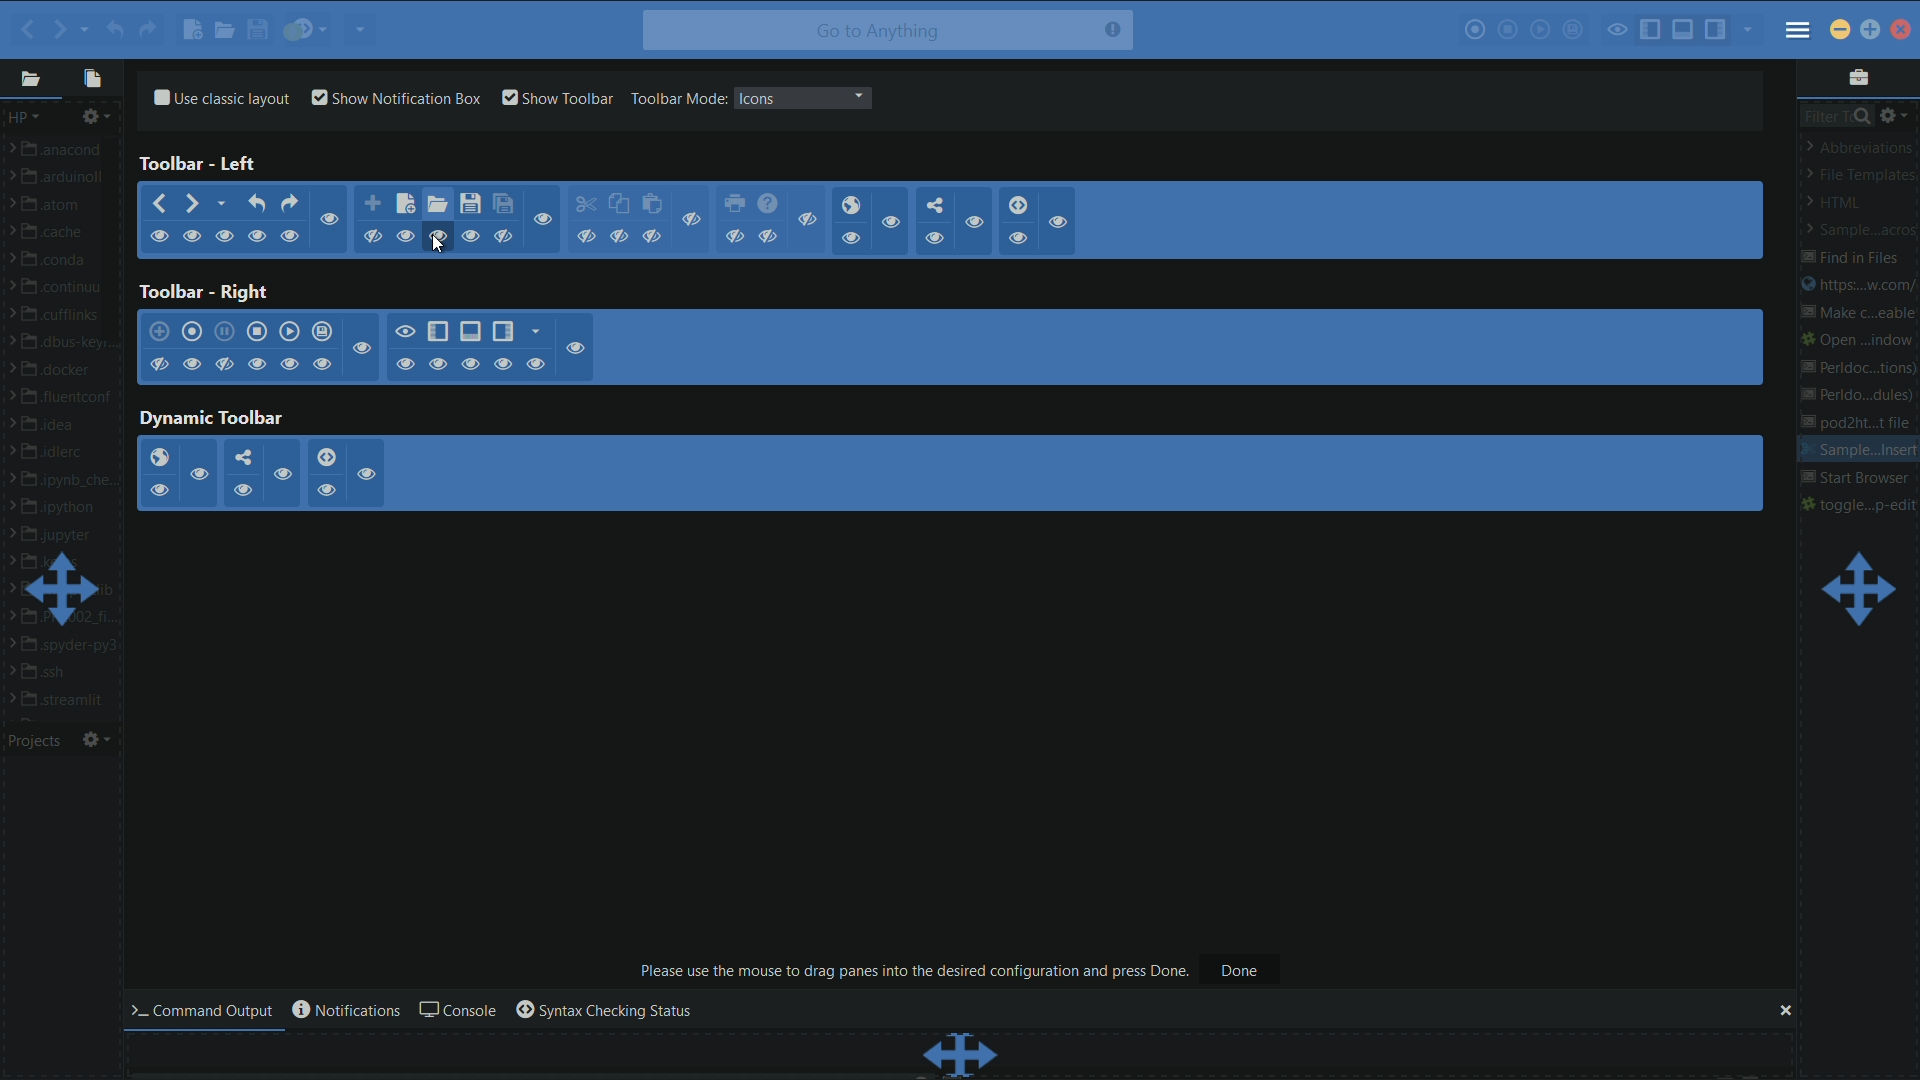 Image resolution: width=1920 pixels, height=1080 pixels. Describe the element at coordinates (39, 742) in the screenshot. I see `Projects` at that location.